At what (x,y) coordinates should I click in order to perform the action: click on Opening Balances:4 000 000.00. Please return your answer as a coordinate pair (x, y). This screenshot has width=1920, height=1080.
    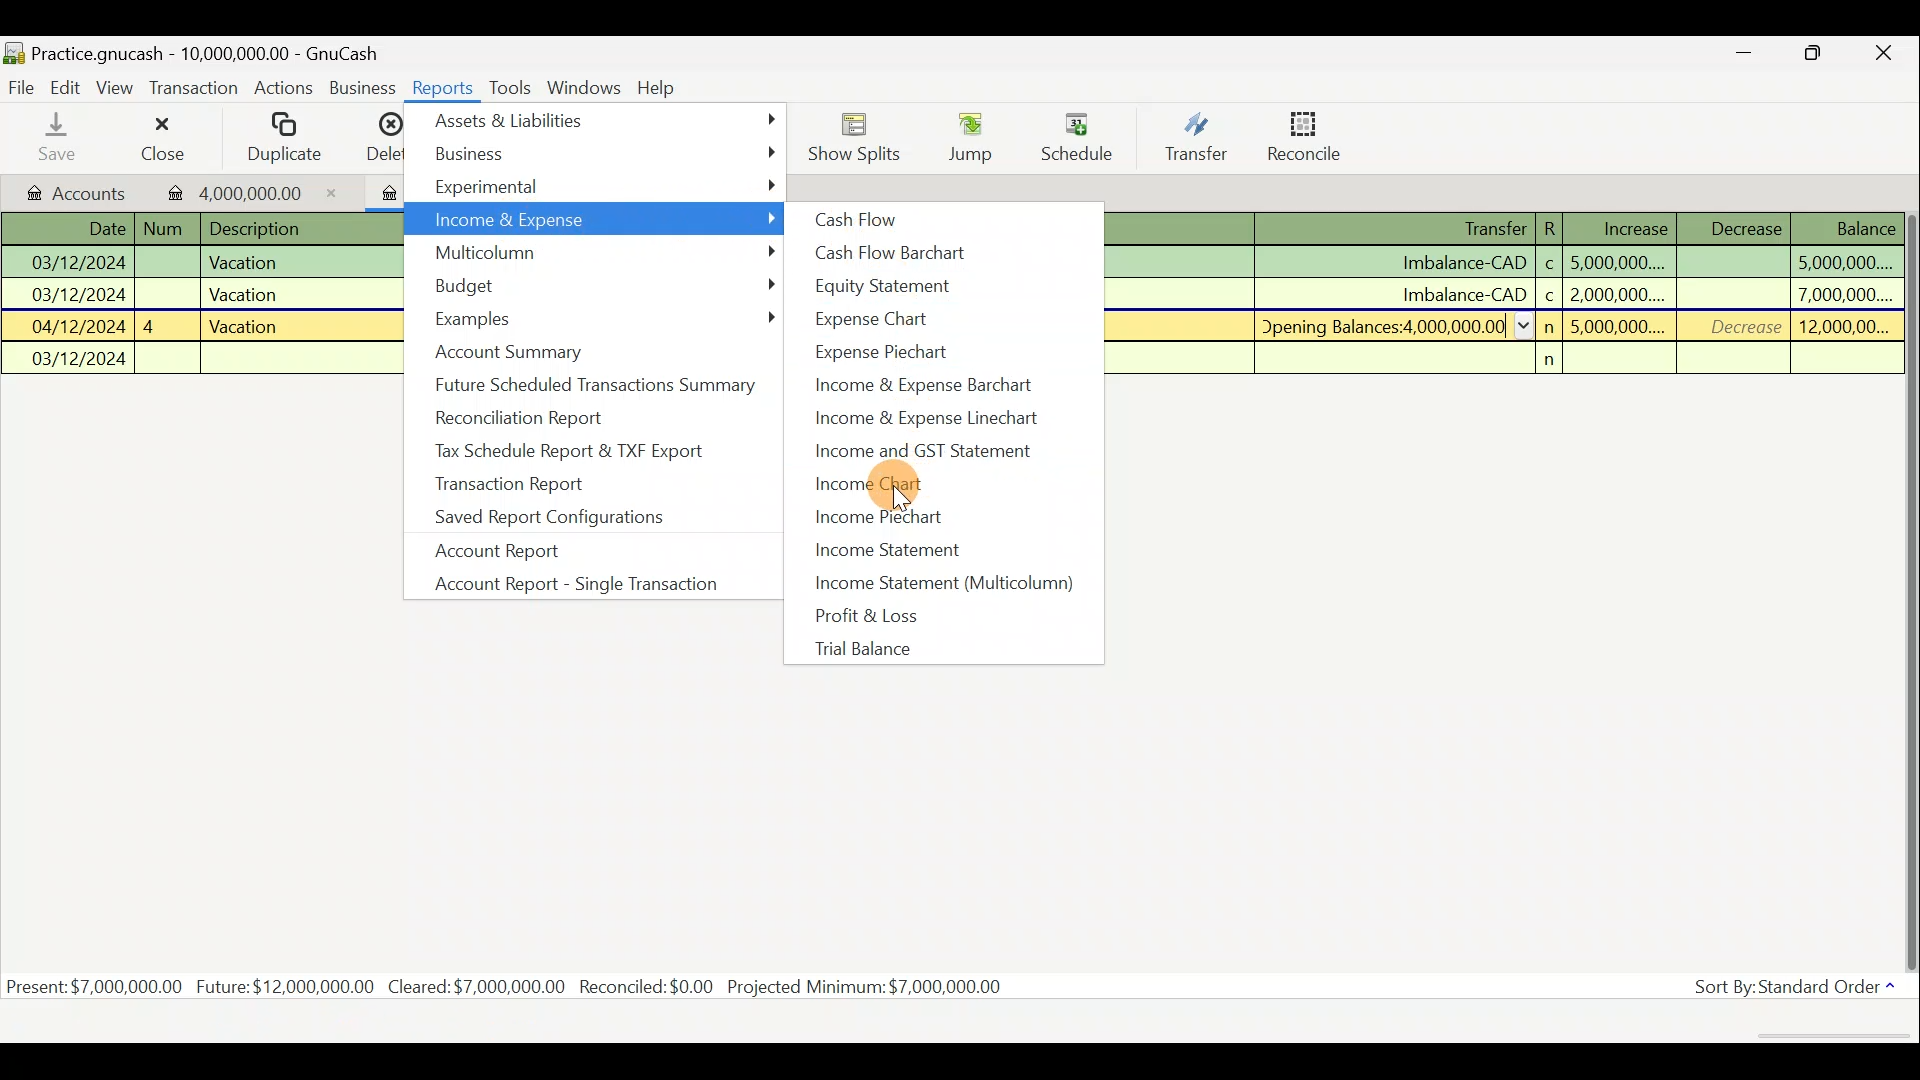
    Looking at the image, I should click on (1385, 327).